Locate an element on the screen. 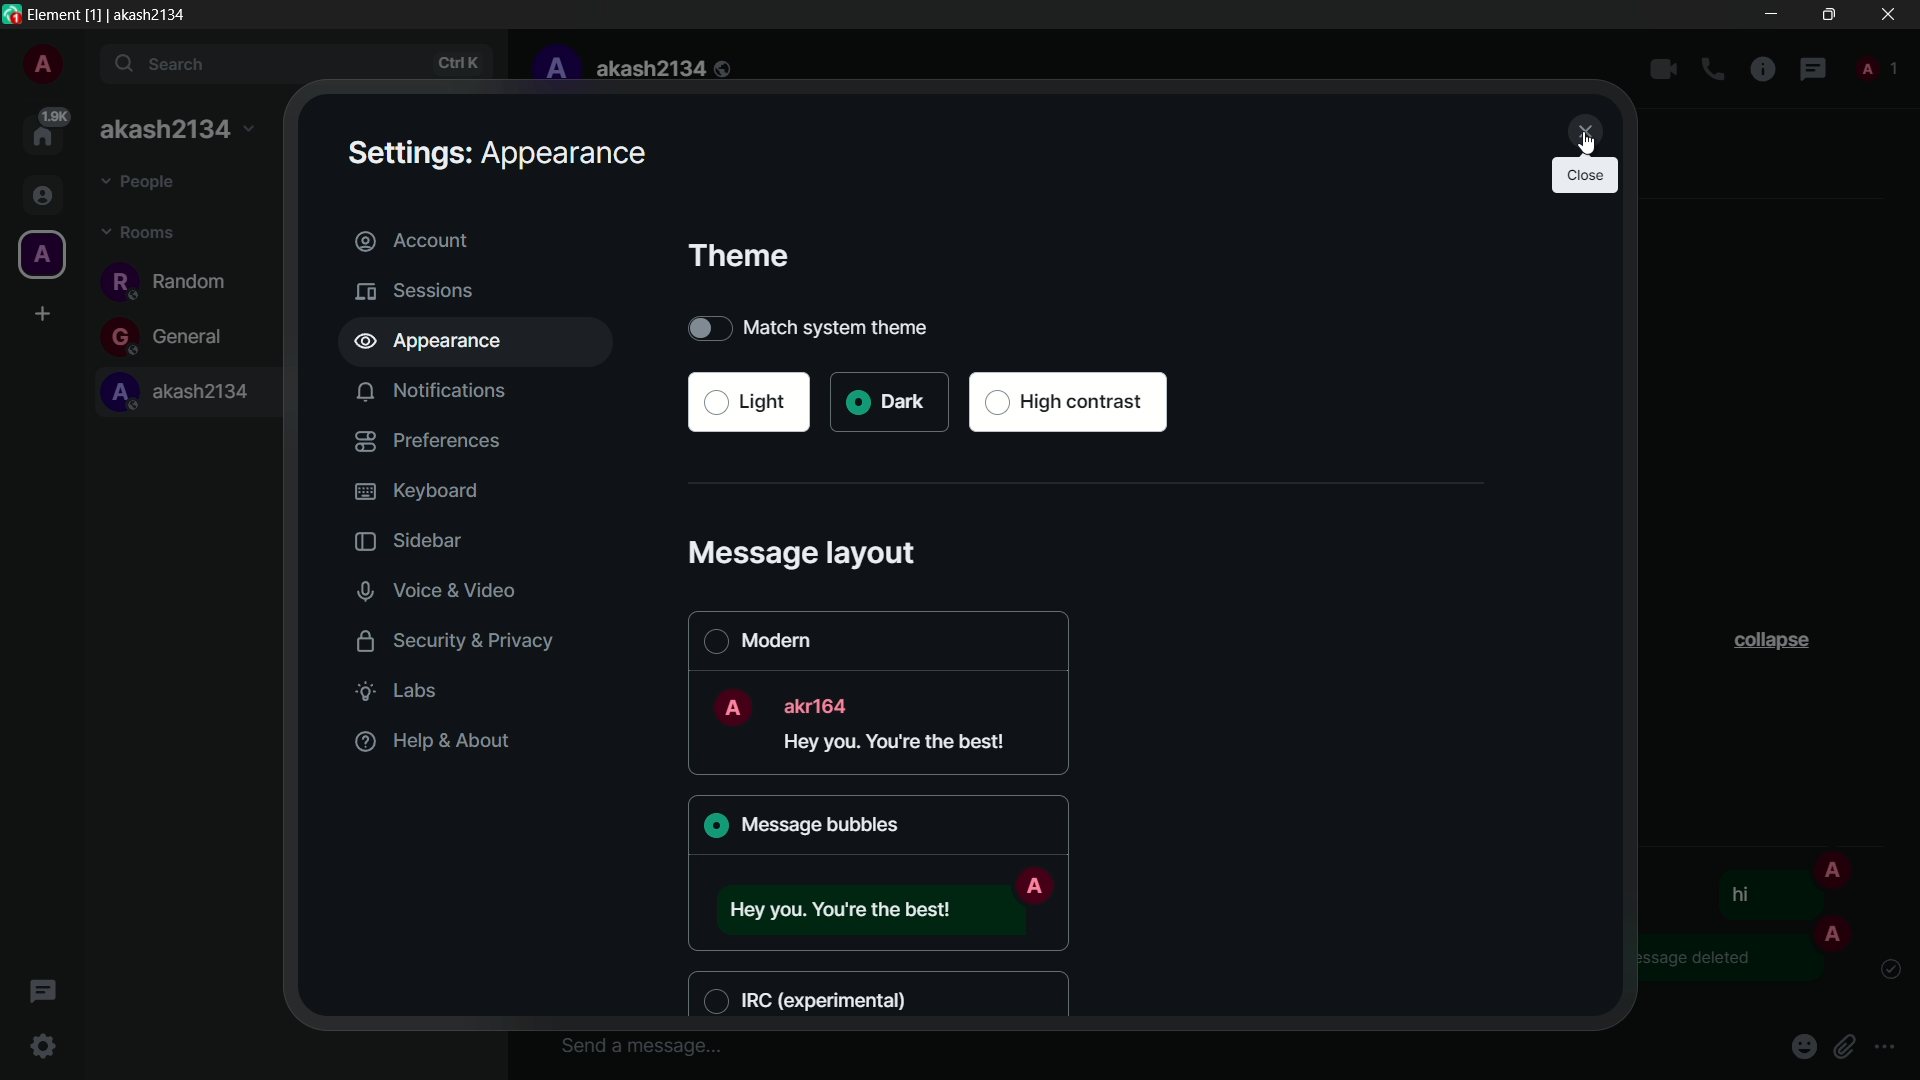 This screenshot has height=1080, width=1920. cursor is located at coordinates (1586, 141).